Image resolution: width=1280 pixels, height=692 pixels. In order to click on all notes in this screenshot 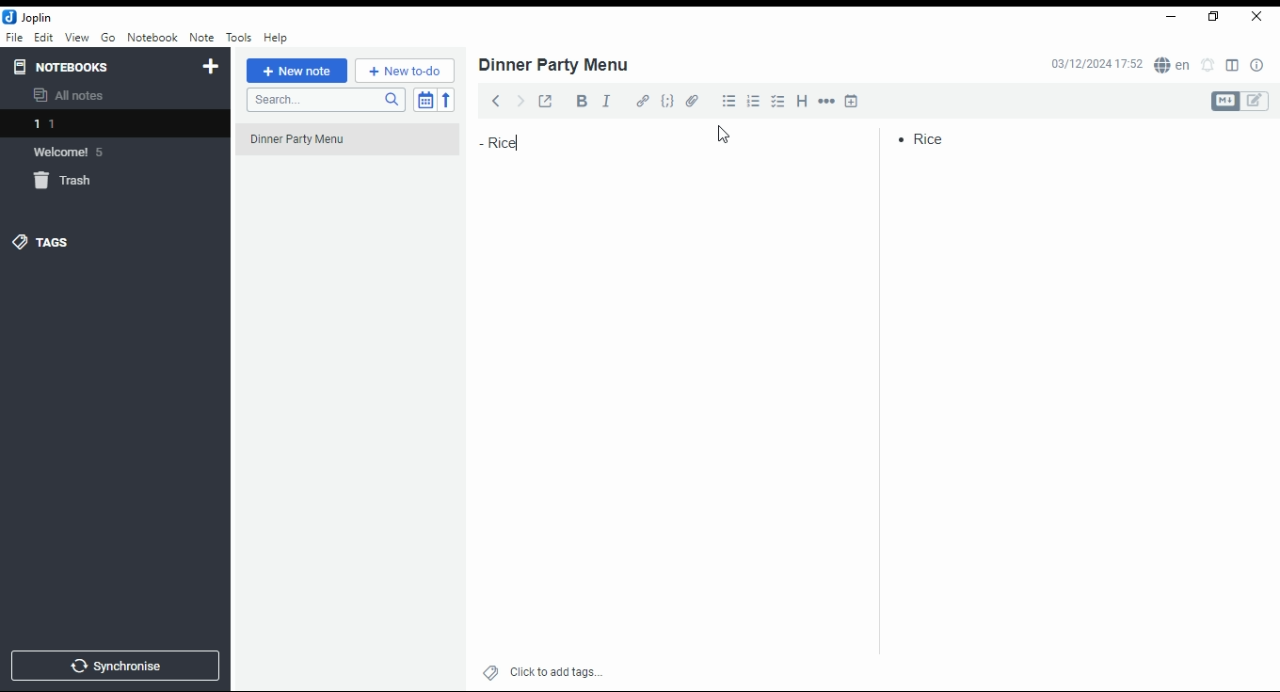, I will do `click(74, 96)`.